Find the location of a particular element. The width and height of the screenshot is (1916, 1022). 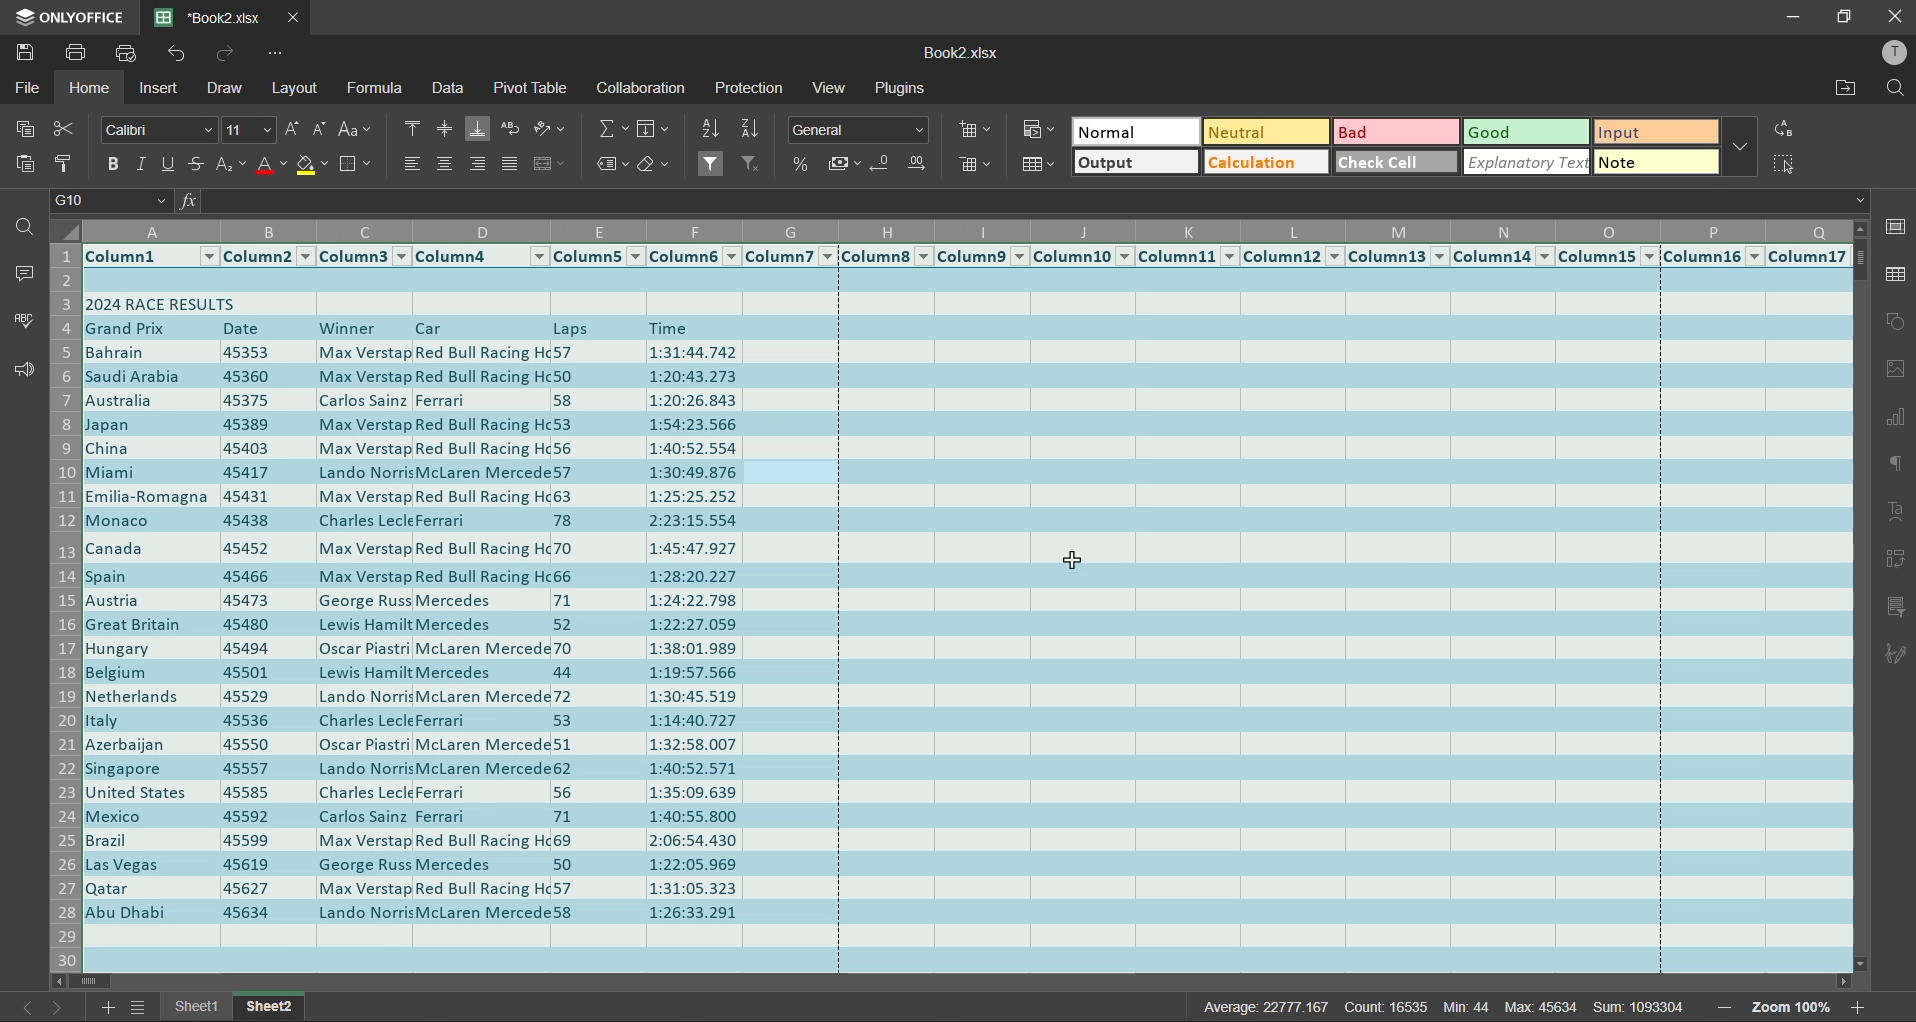

text is located at coordinates (1896, 513).